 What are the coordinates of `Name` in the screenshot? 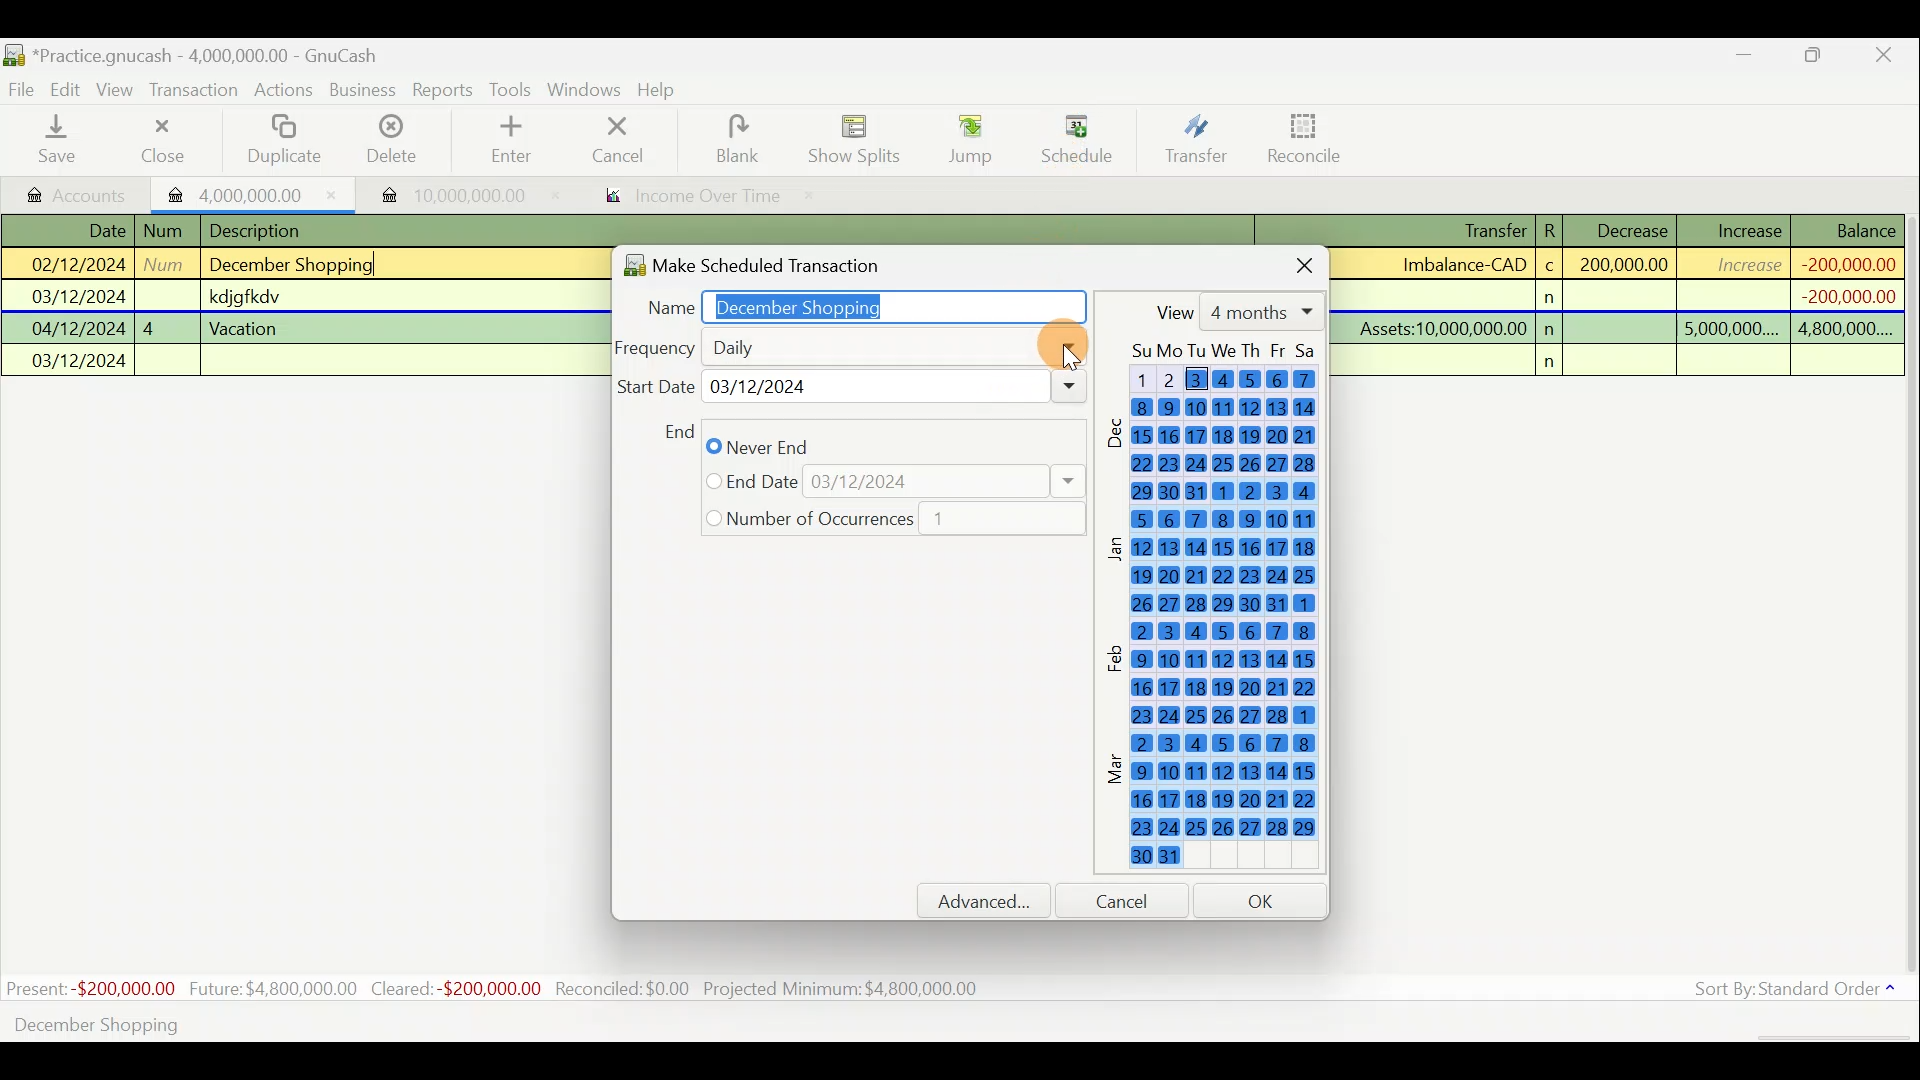 It's located at (856, 303).